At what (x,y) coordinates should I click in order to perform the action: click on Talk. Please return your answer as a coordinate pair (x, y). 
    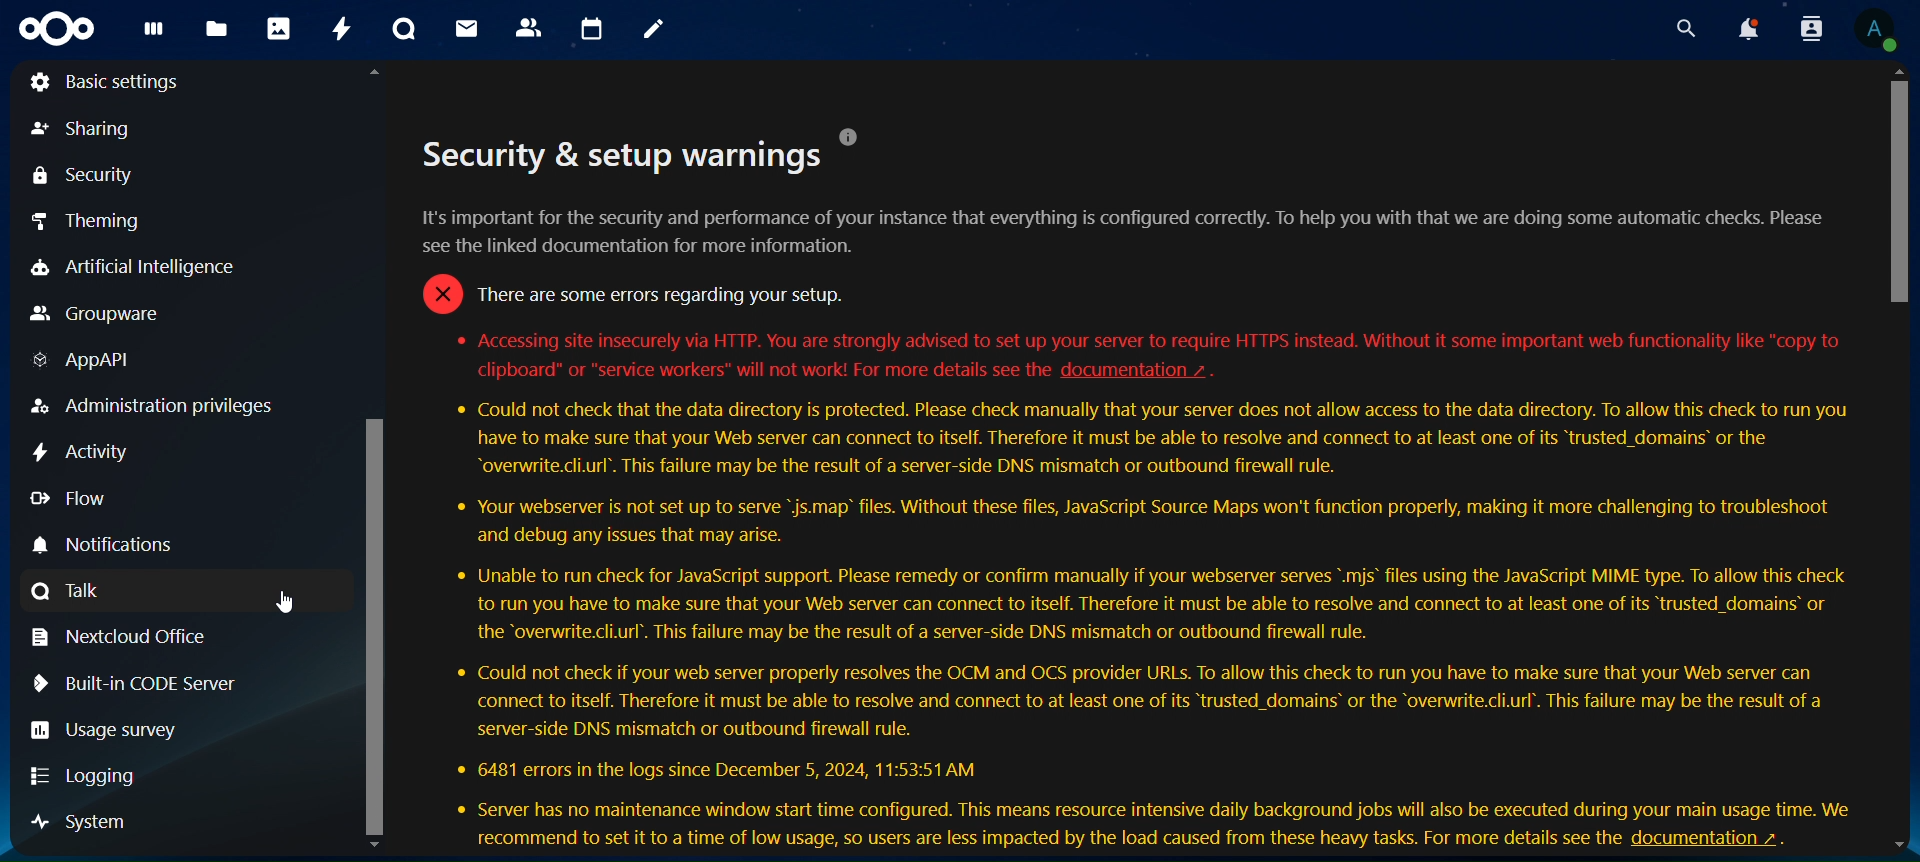
    Looking at the image, I should click on (77, 594).